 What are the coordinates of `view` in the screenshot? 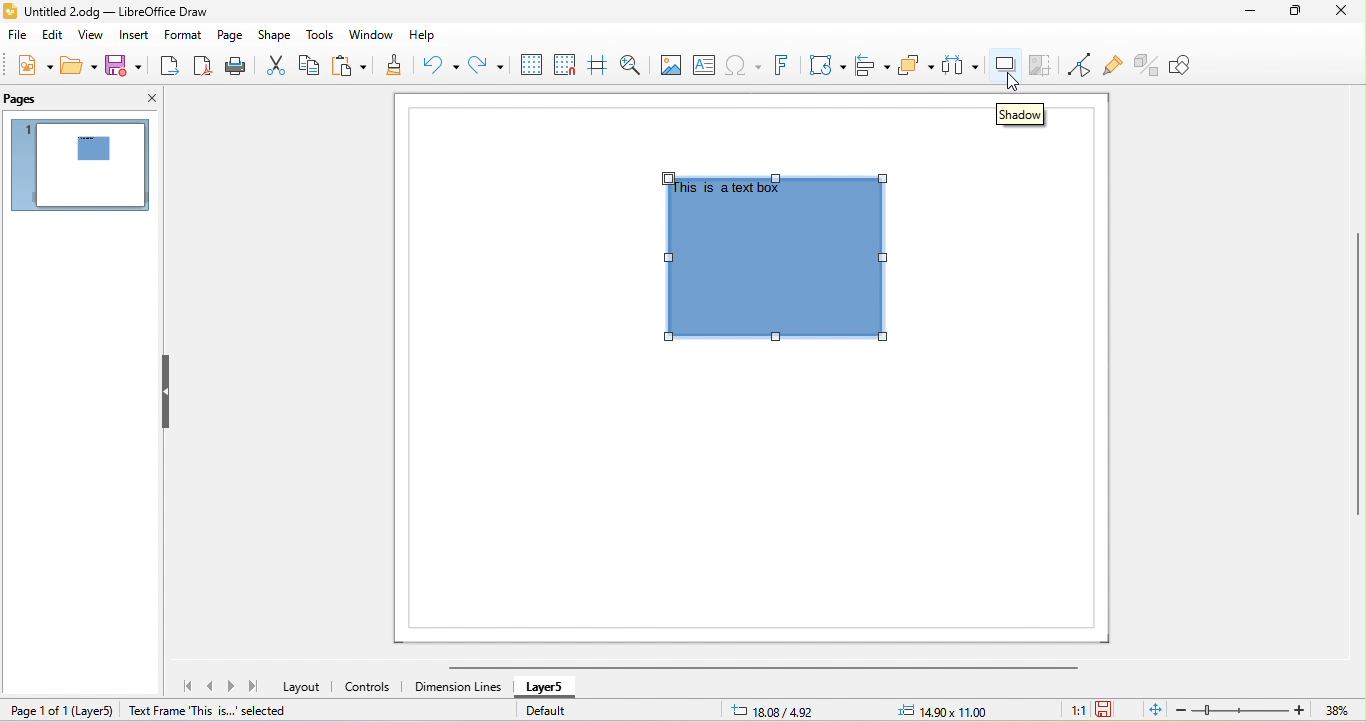 It's located at (94, 37).